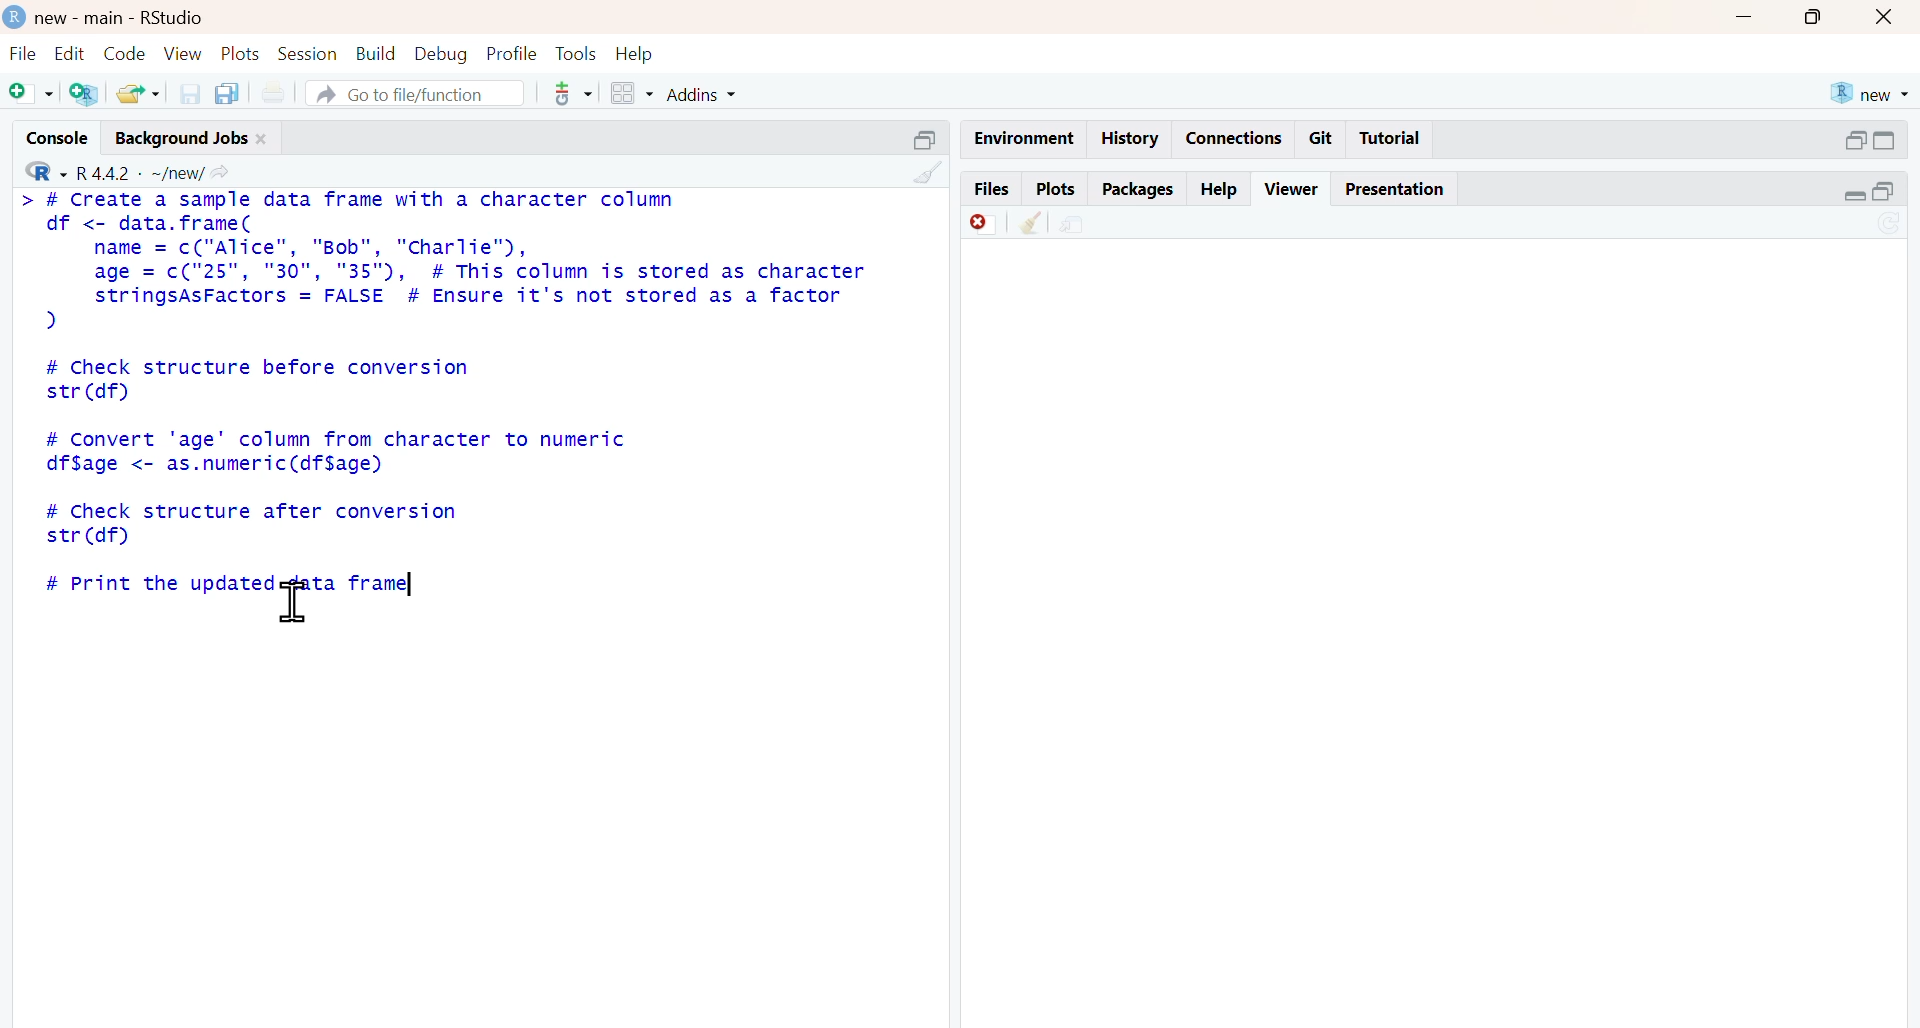  Describe the element at coordinates (1058, 190) in the screenshot. I see `plots` at that location.